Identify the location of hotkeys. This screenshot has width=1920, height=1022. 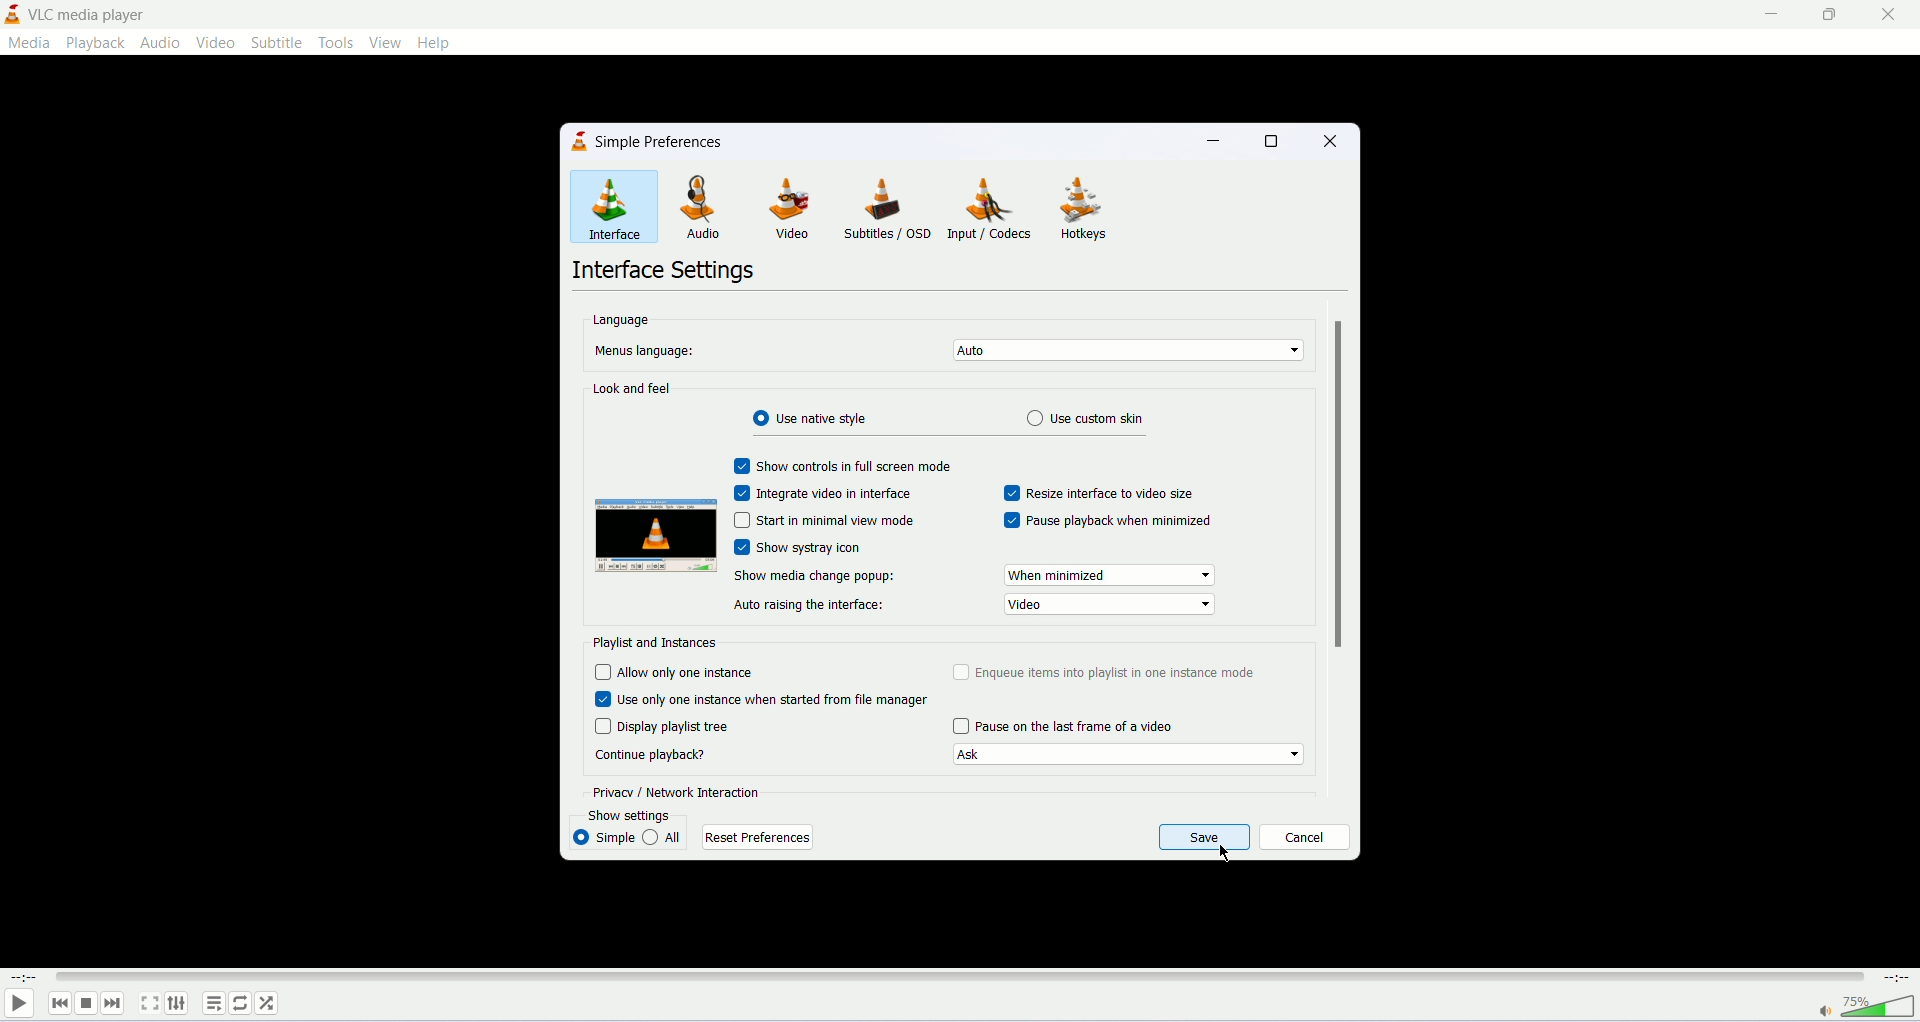
(1082, 212).